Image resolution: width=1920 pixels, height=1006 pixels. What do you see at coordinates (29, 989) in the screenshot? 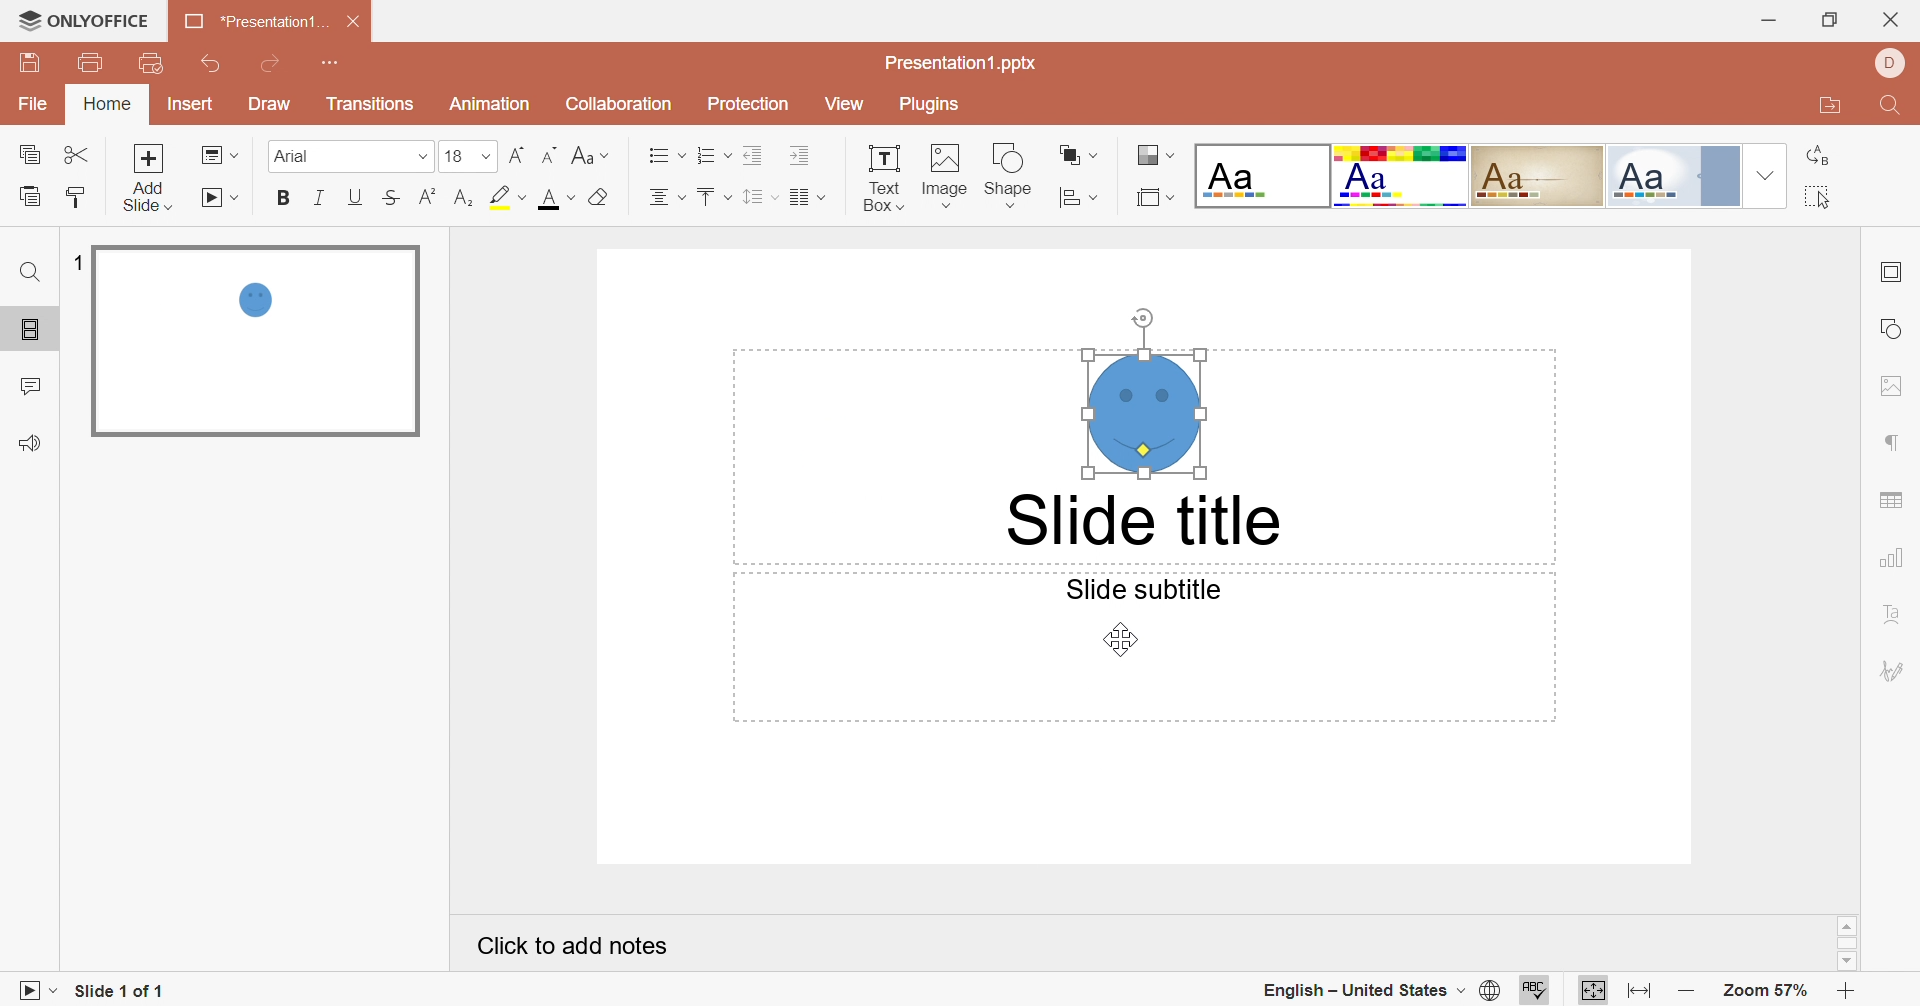
I see `Start slideshow` at bounding box center [29, 989].